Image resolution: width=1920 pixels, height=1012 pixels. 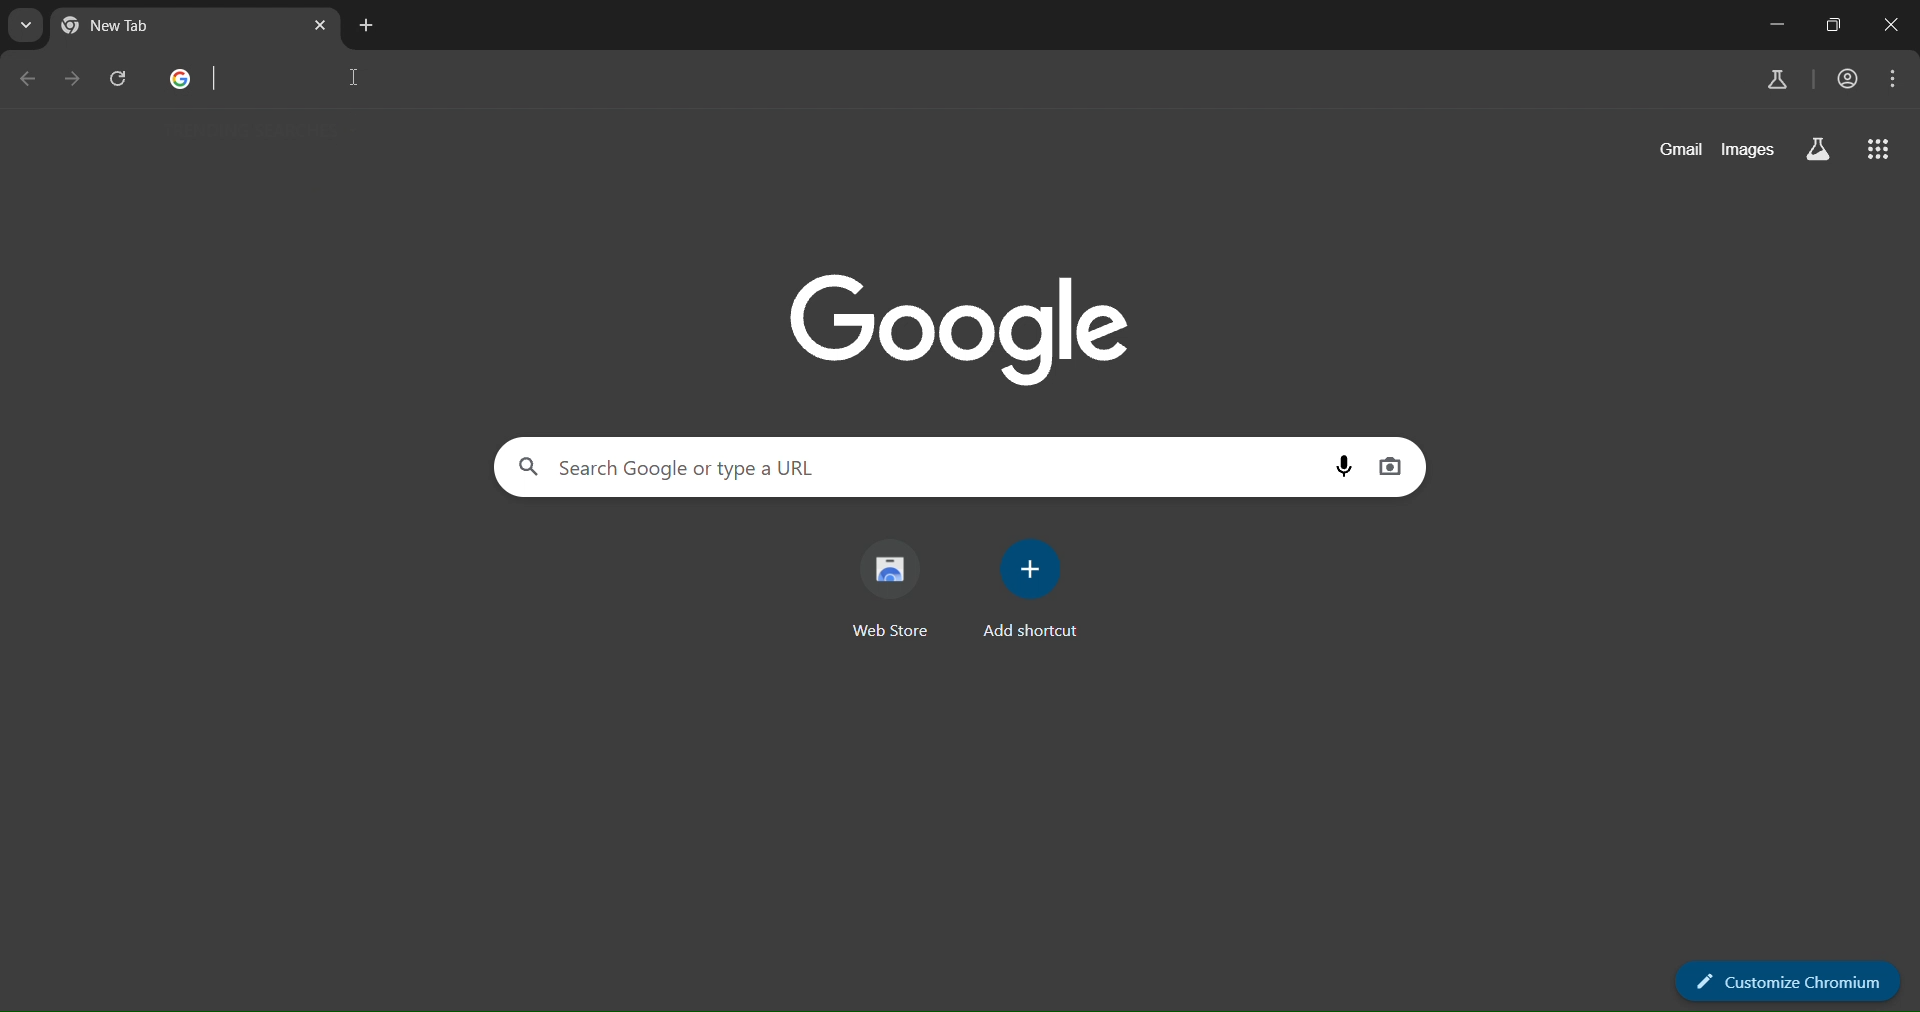 I want to click on image search, so click(x=1395, y=466).